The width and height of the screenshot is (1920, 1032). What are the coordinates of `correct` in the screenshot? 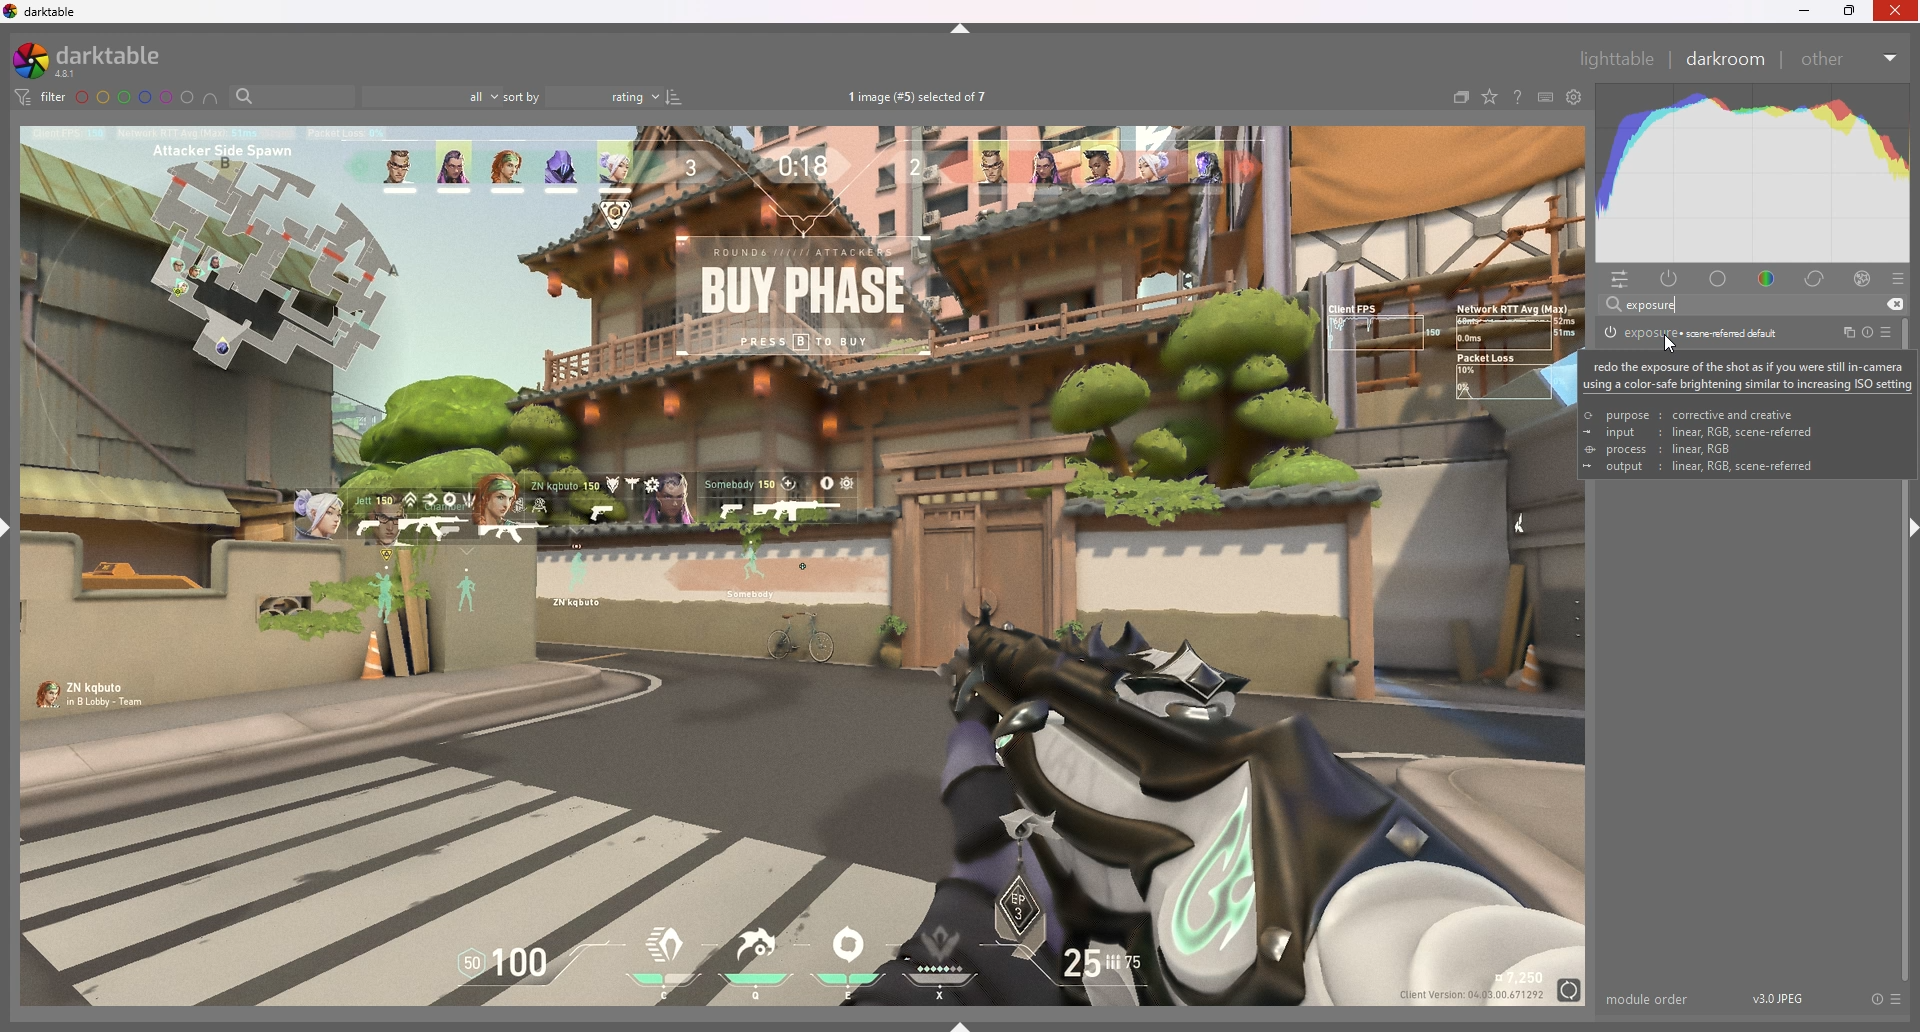 It's located at (1817, 280).